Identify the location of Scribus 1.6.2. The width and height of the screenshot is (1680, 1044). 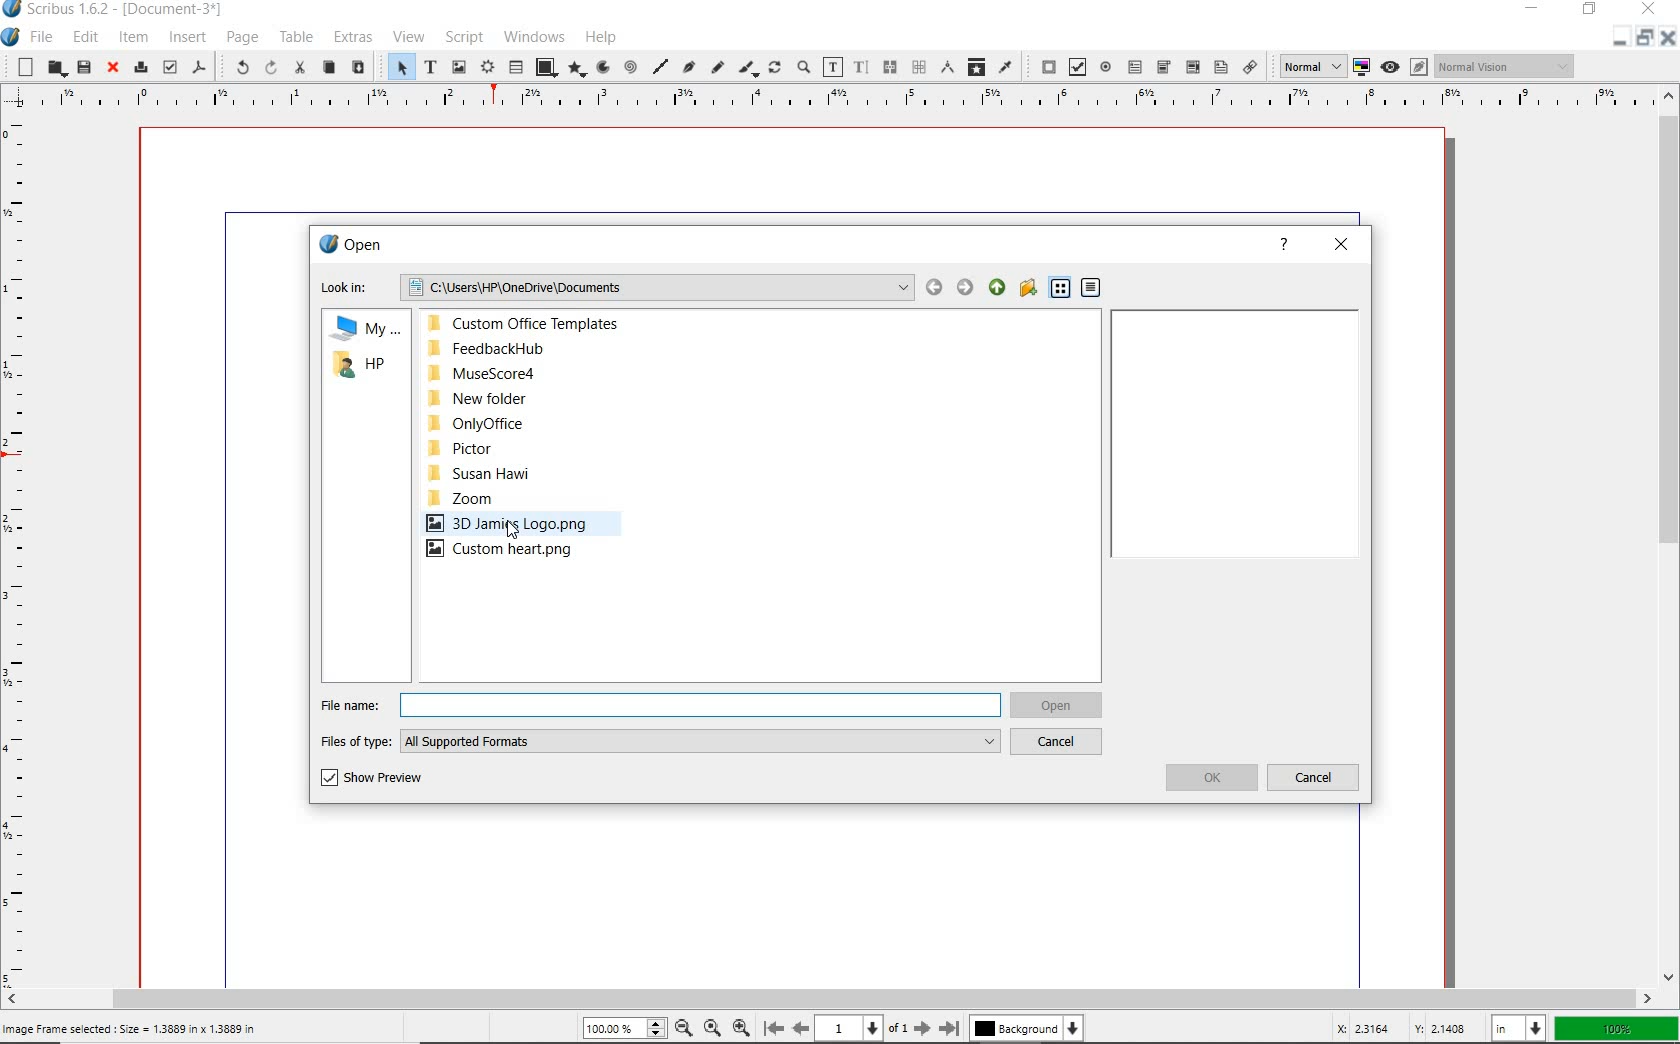
(117, 10).